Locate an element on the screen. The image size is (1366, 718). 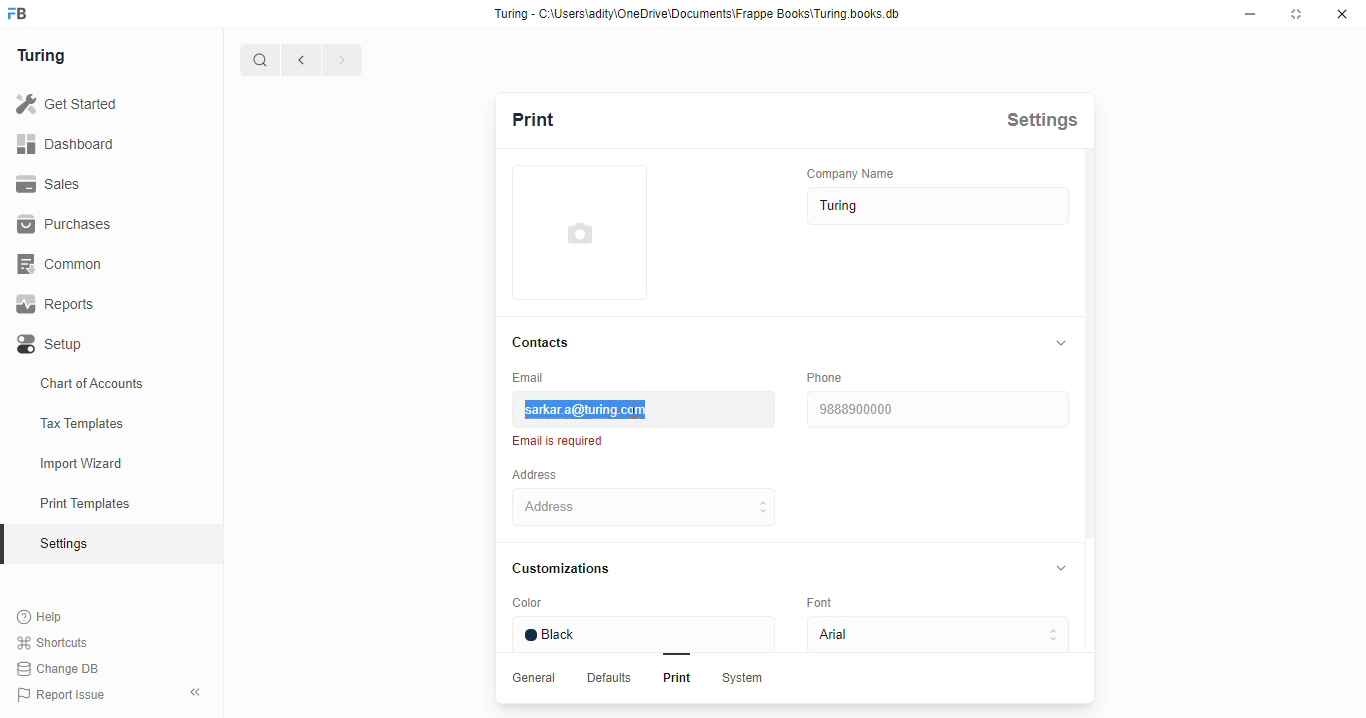
Report Issue is located at coordinates (70, 692).